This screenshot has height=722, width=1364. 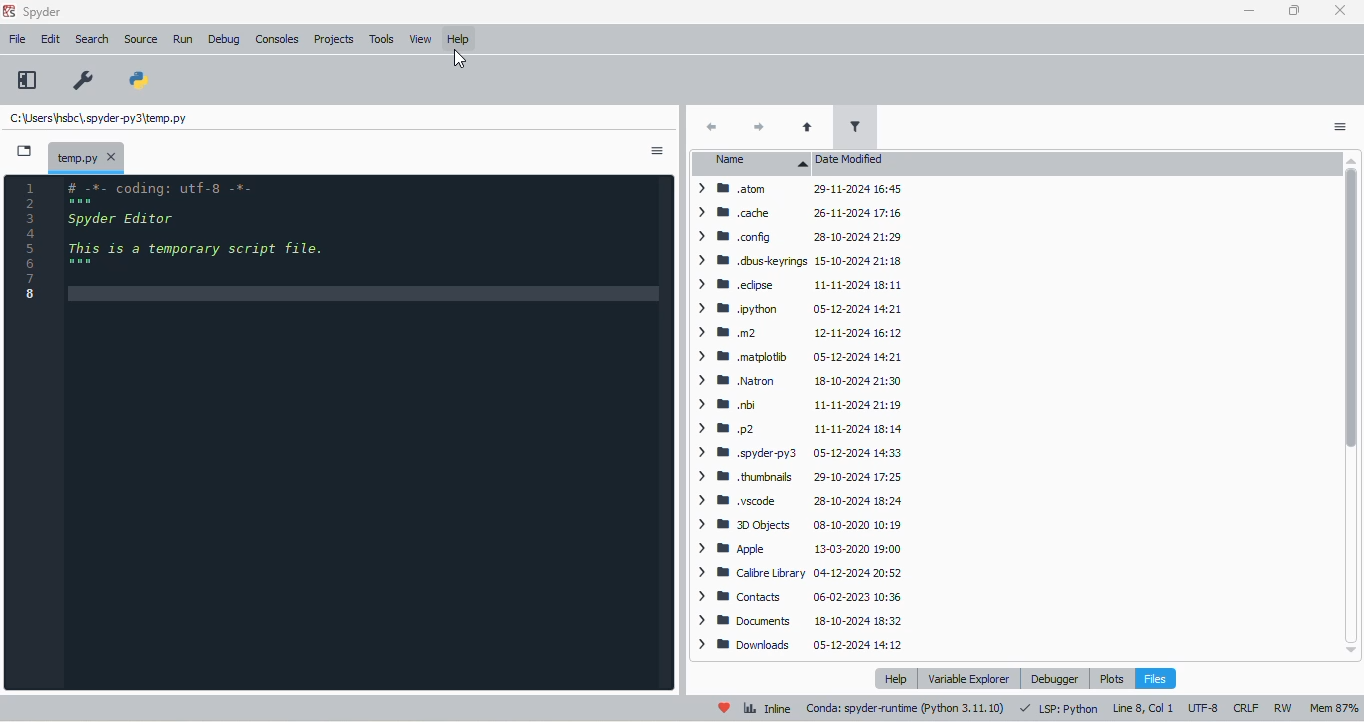 What do you see at coordinates (795, 499) in the screenshot?
I see `> ® .vscode 28-10-2024 18:24` at bounding box center [795, 499].